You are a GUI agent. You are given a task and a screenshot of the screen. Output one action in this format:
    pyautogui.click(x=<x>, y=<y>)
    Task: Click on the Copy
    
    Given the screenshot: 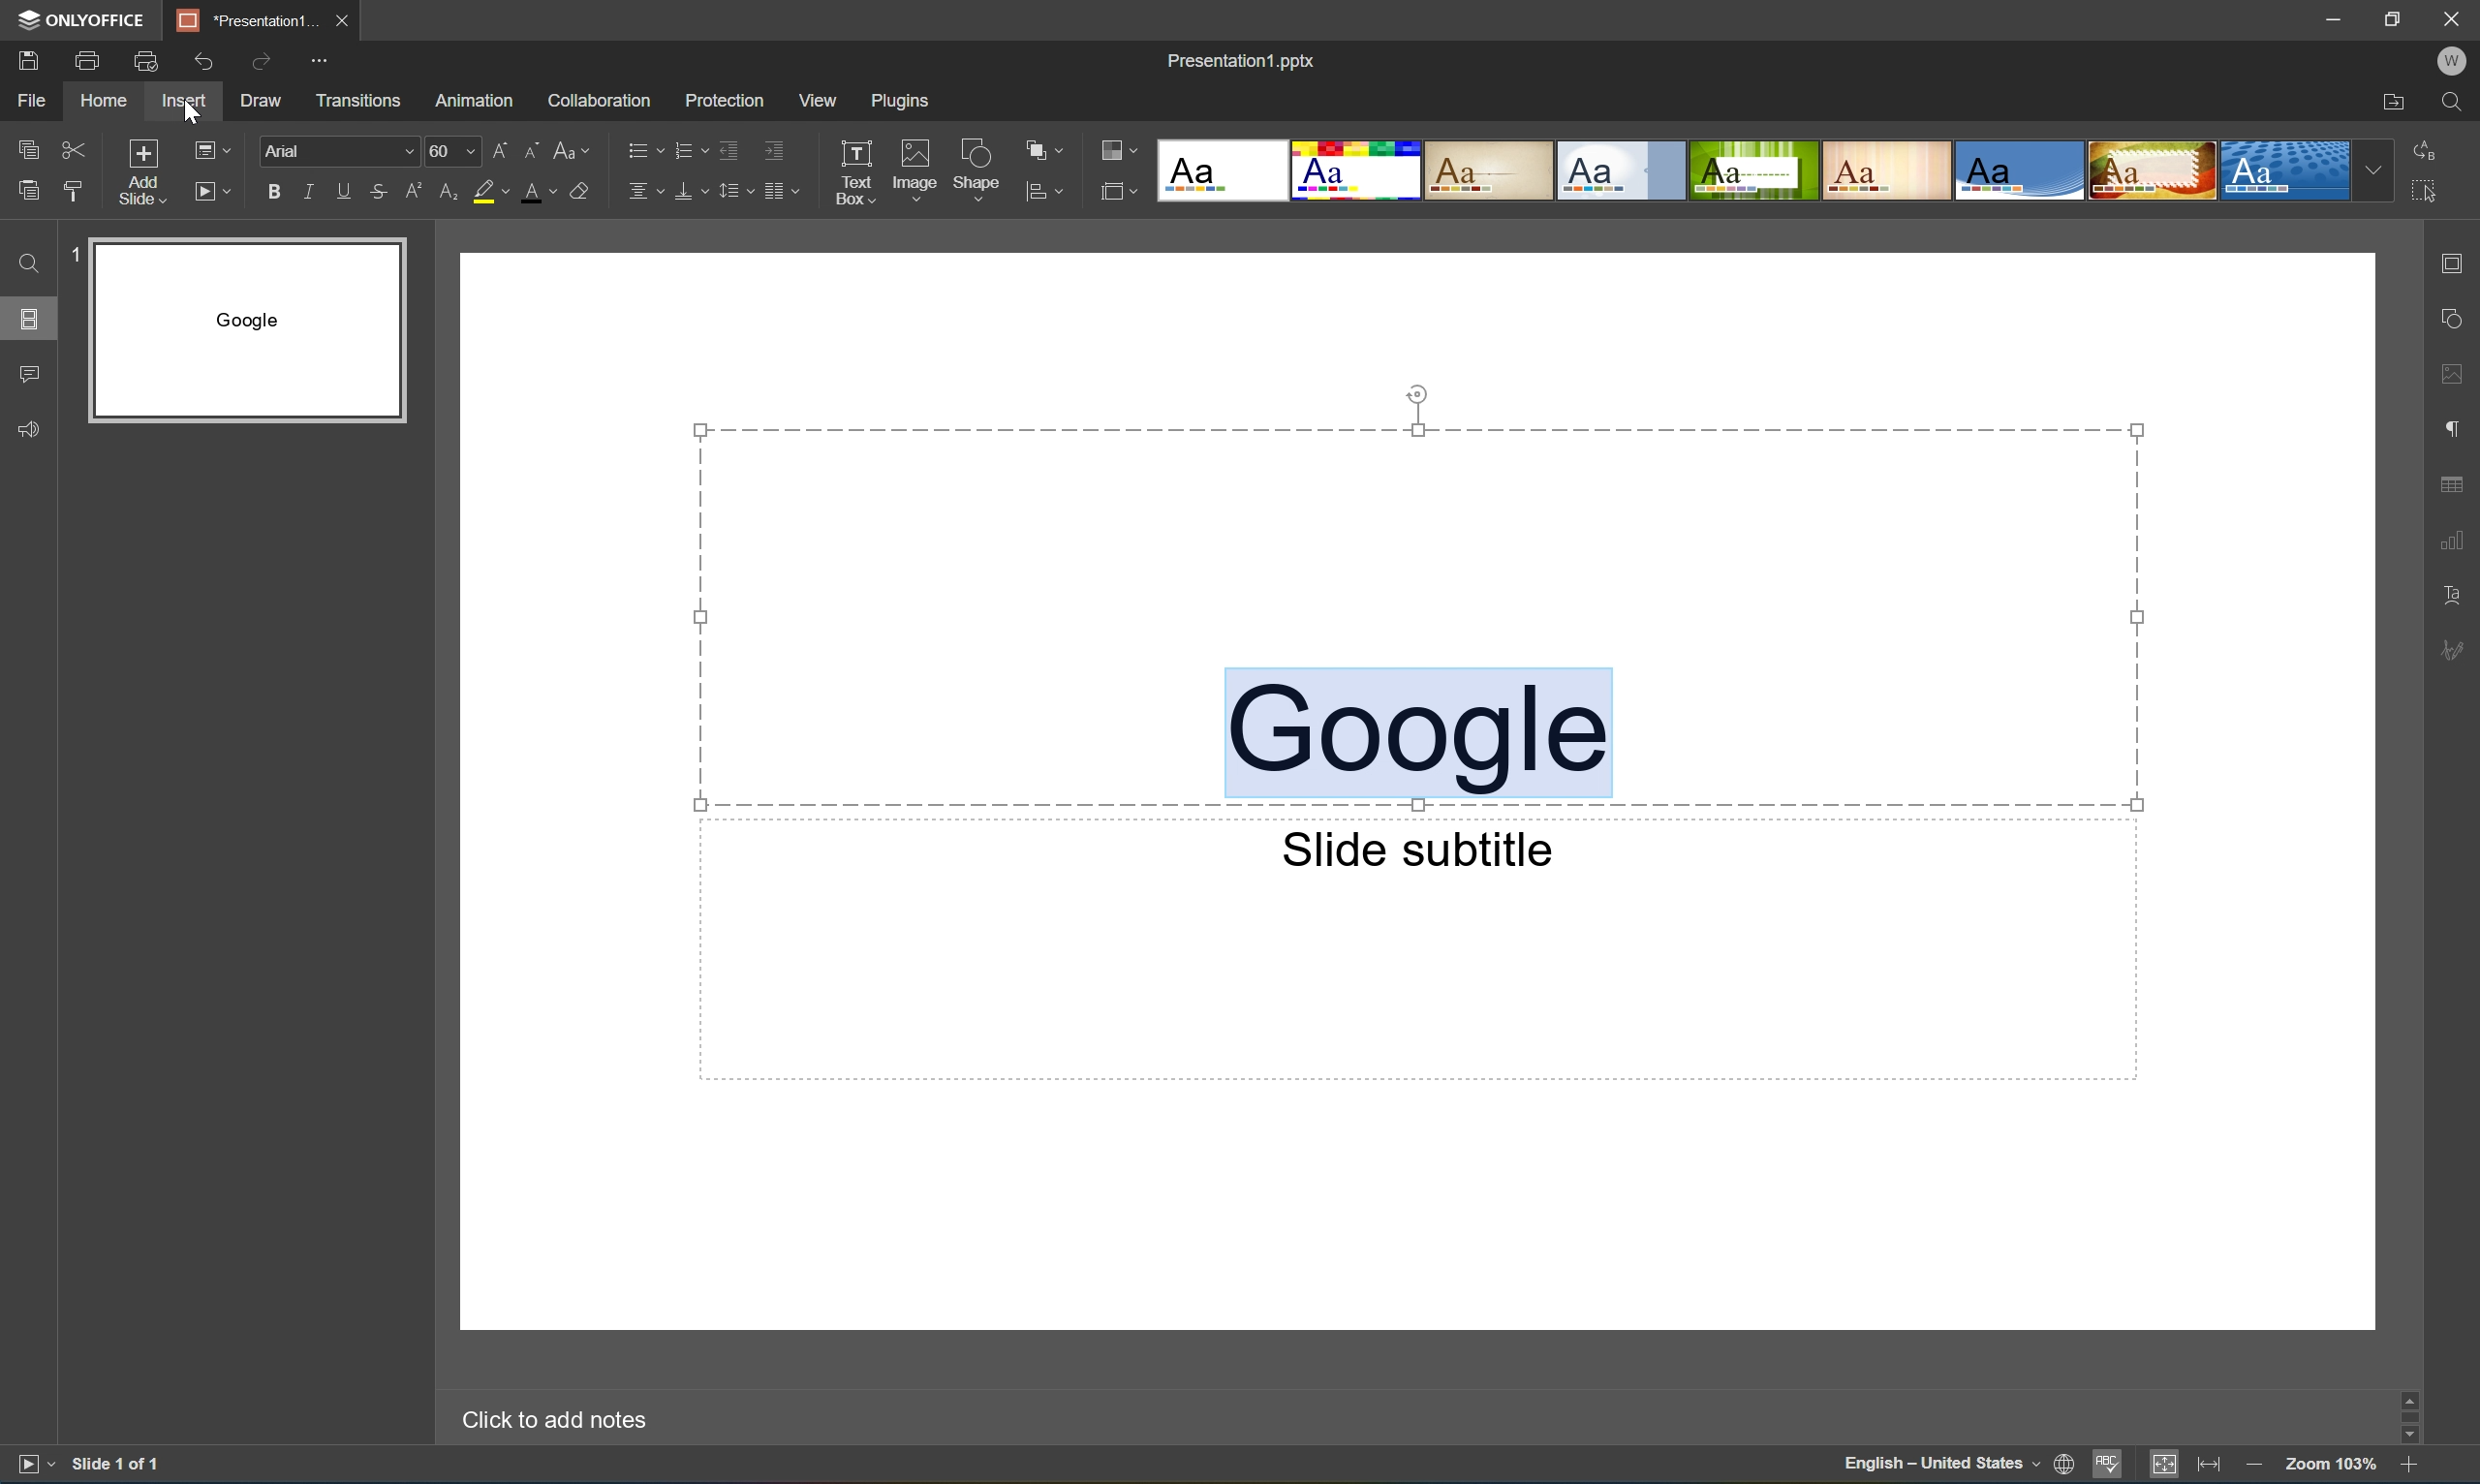 What is the action you would take?
    pyautogui.click(x=27, y=147)
    